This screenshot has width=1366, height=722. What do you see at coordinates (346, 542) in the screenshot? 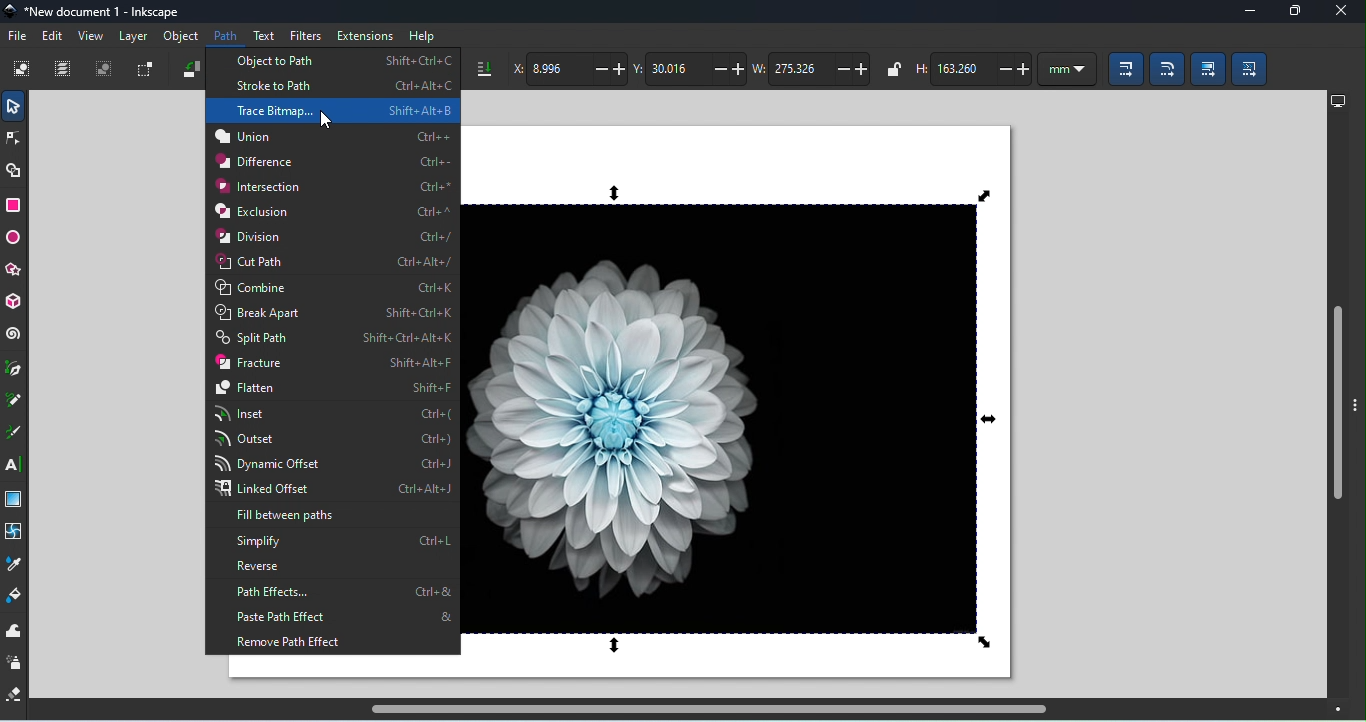
I see `Simplify` at bounding box center [346, 542].